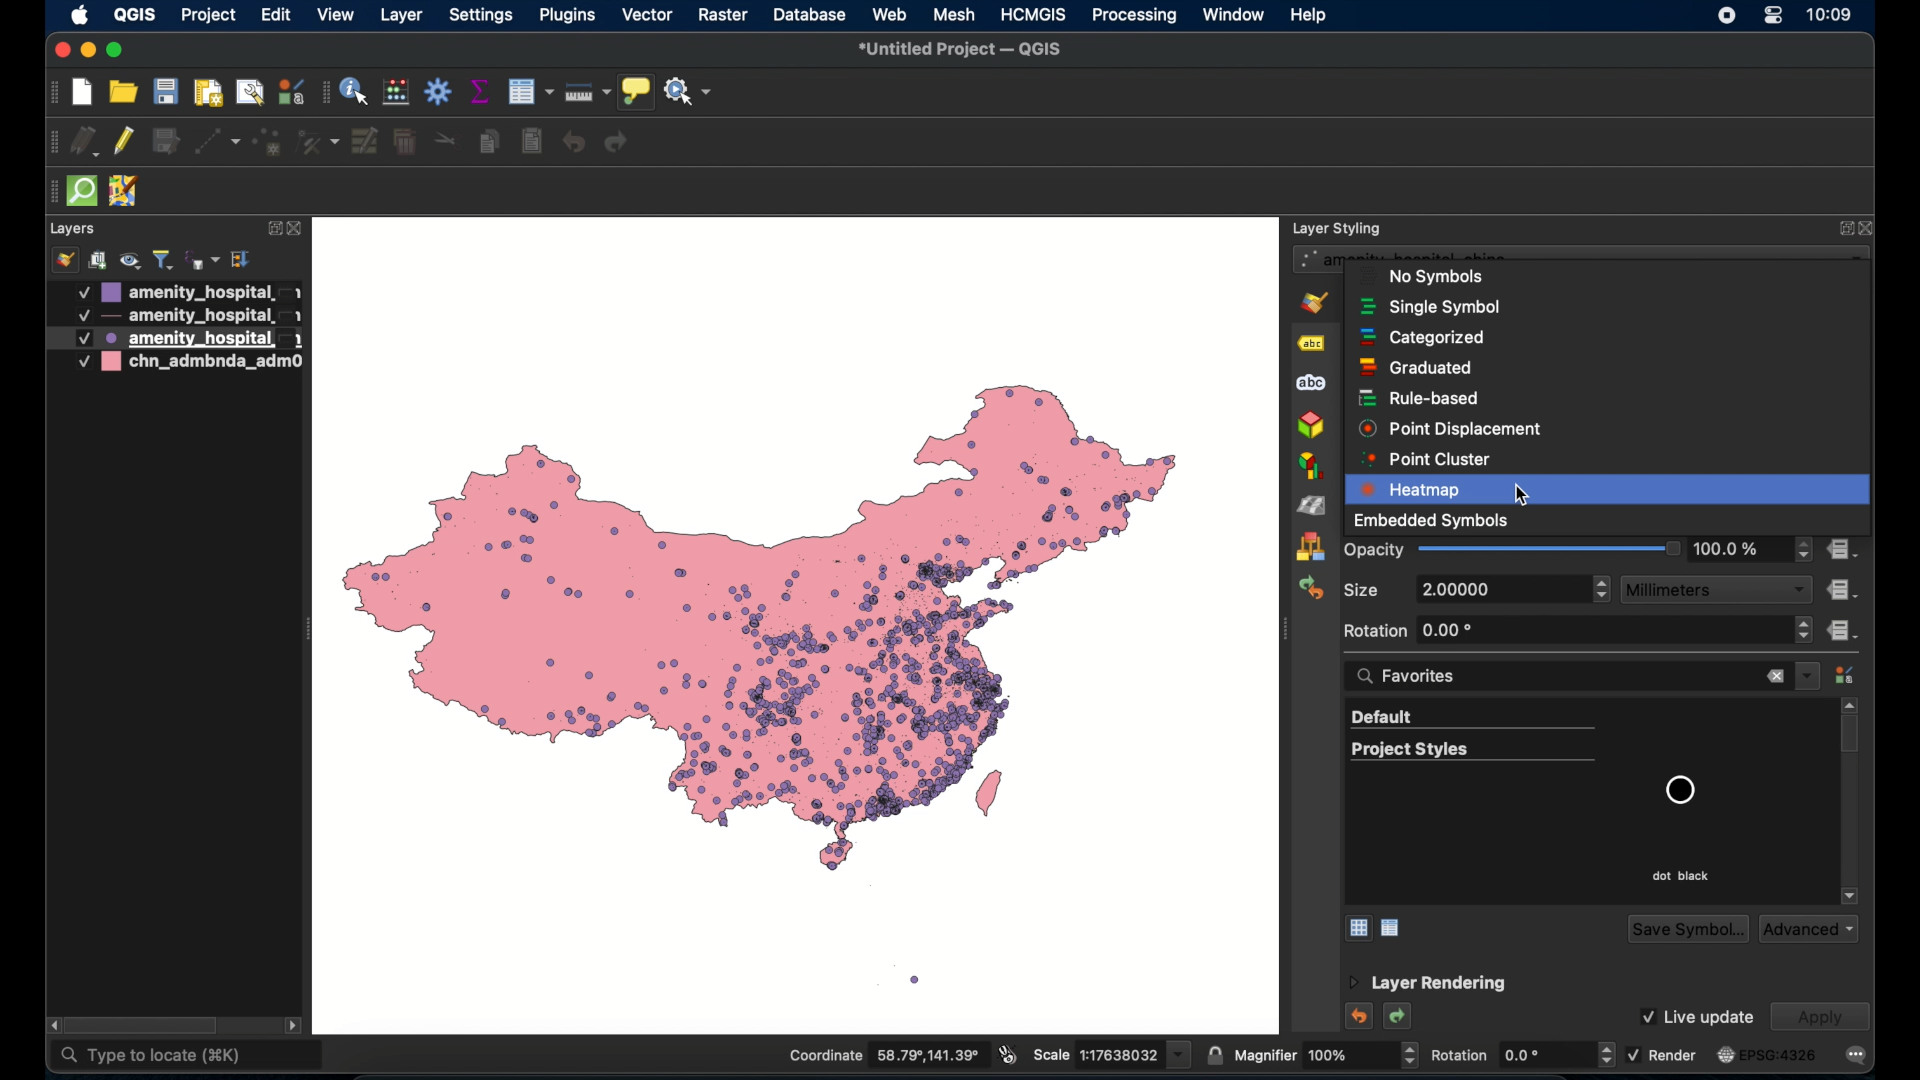  Describe the element at coordinates (1680, 875) in the screenshot. I see `dot black` at that location.